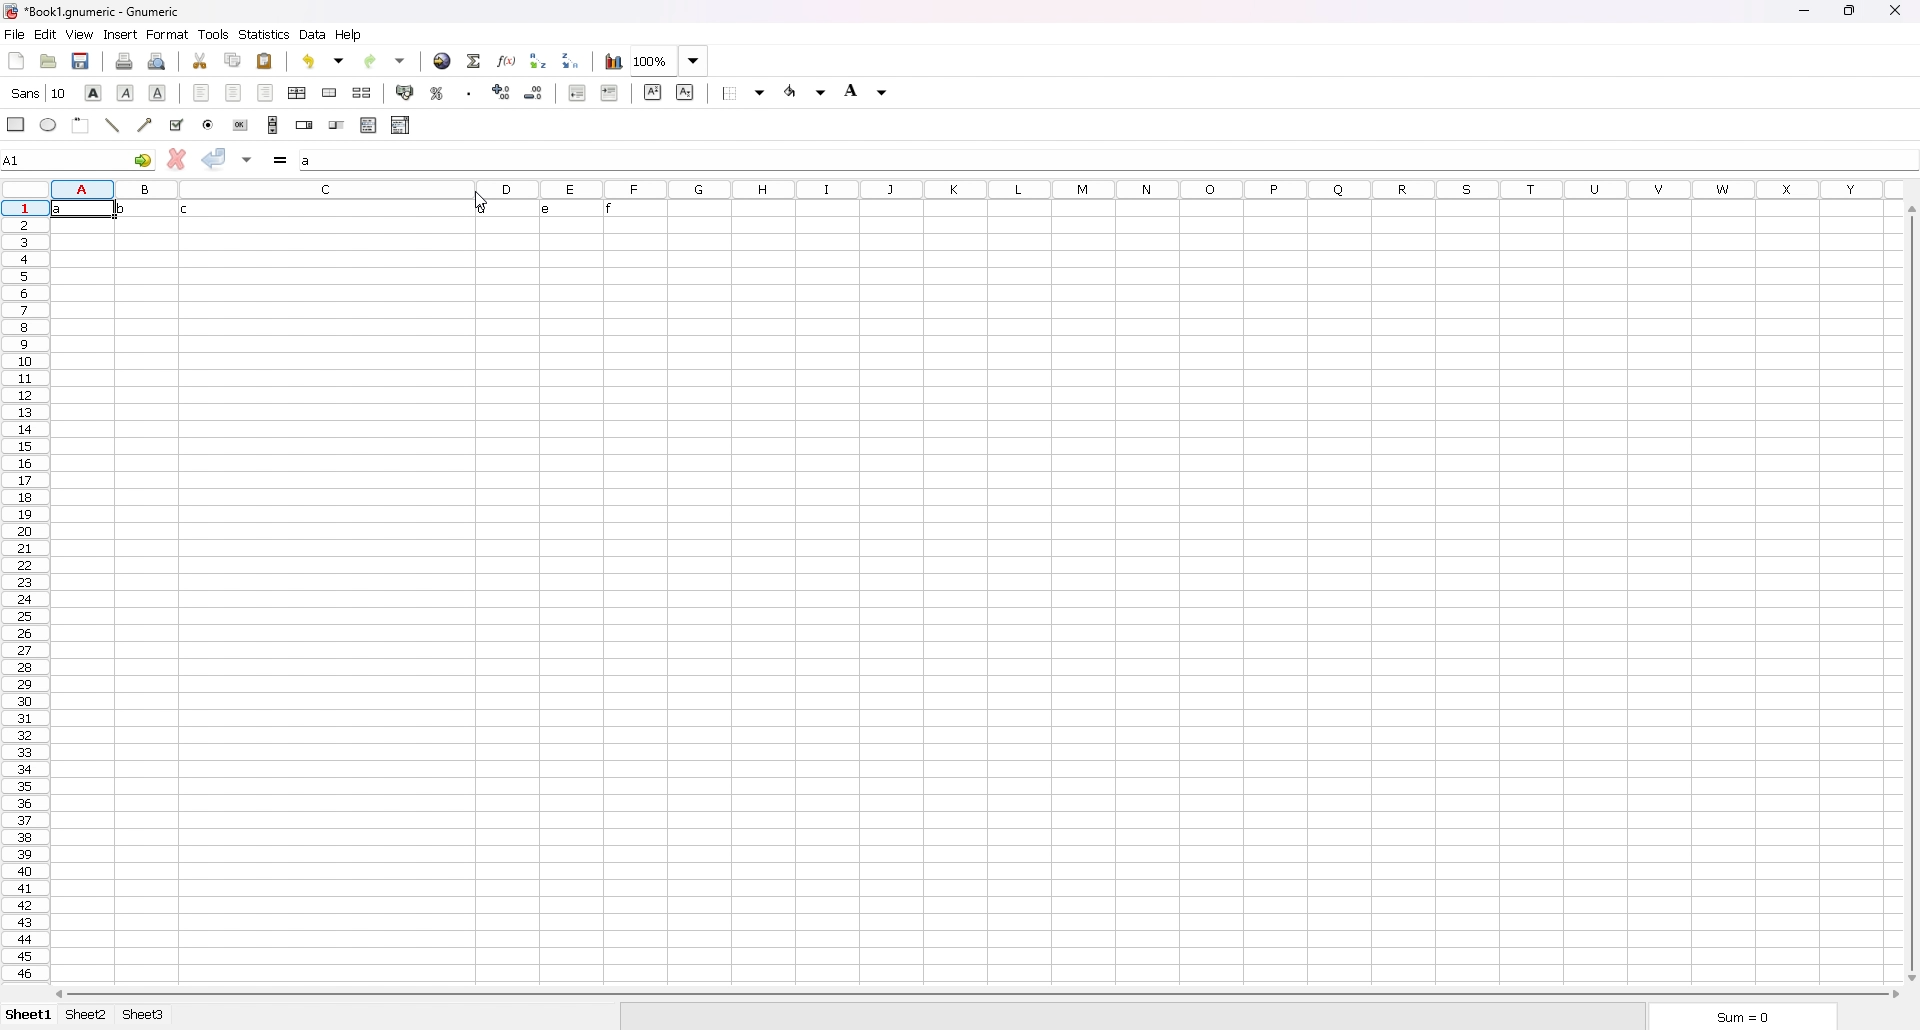 The image size is (1920, 1030). What do you see at coordinates (313, 35) in the screenshot?
I see `data` at bounding box center [313, 35].